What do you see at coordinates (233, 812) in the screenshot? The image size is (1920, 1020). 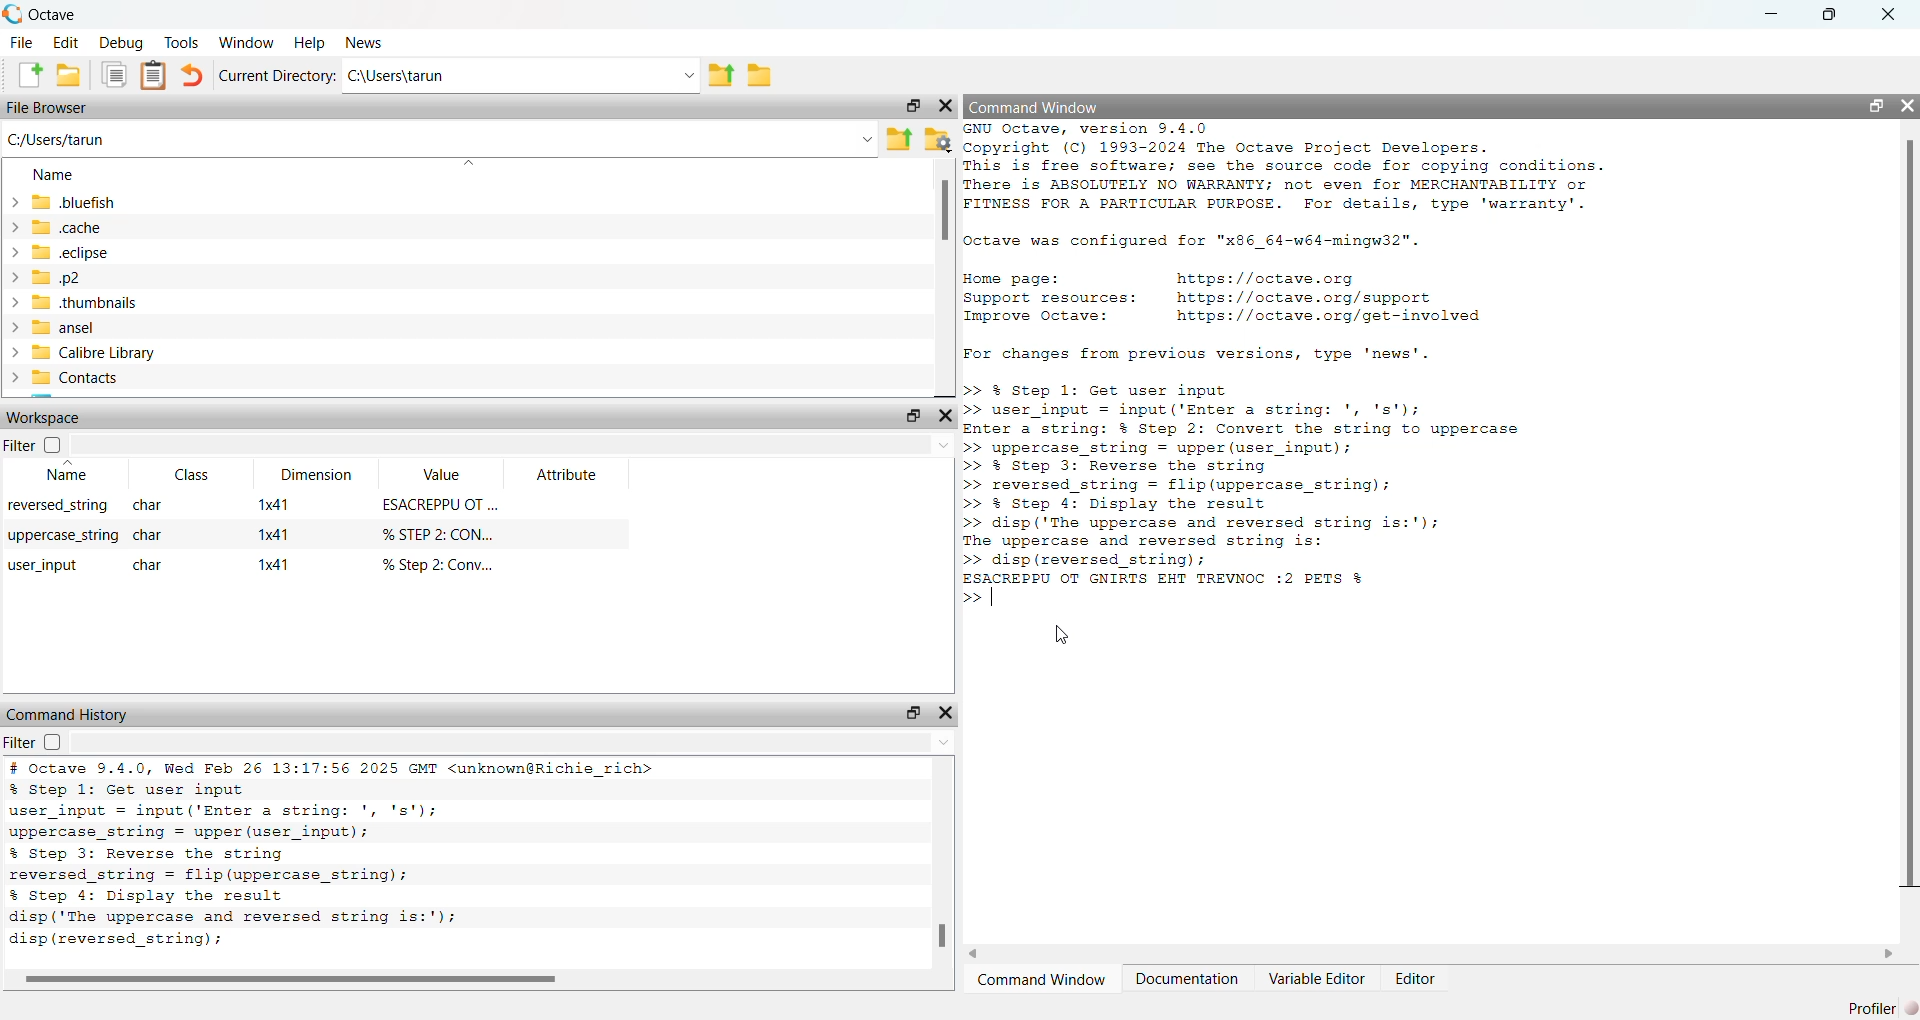 I see `code to input a string and uppercase it` at bounding box center [233, 812].